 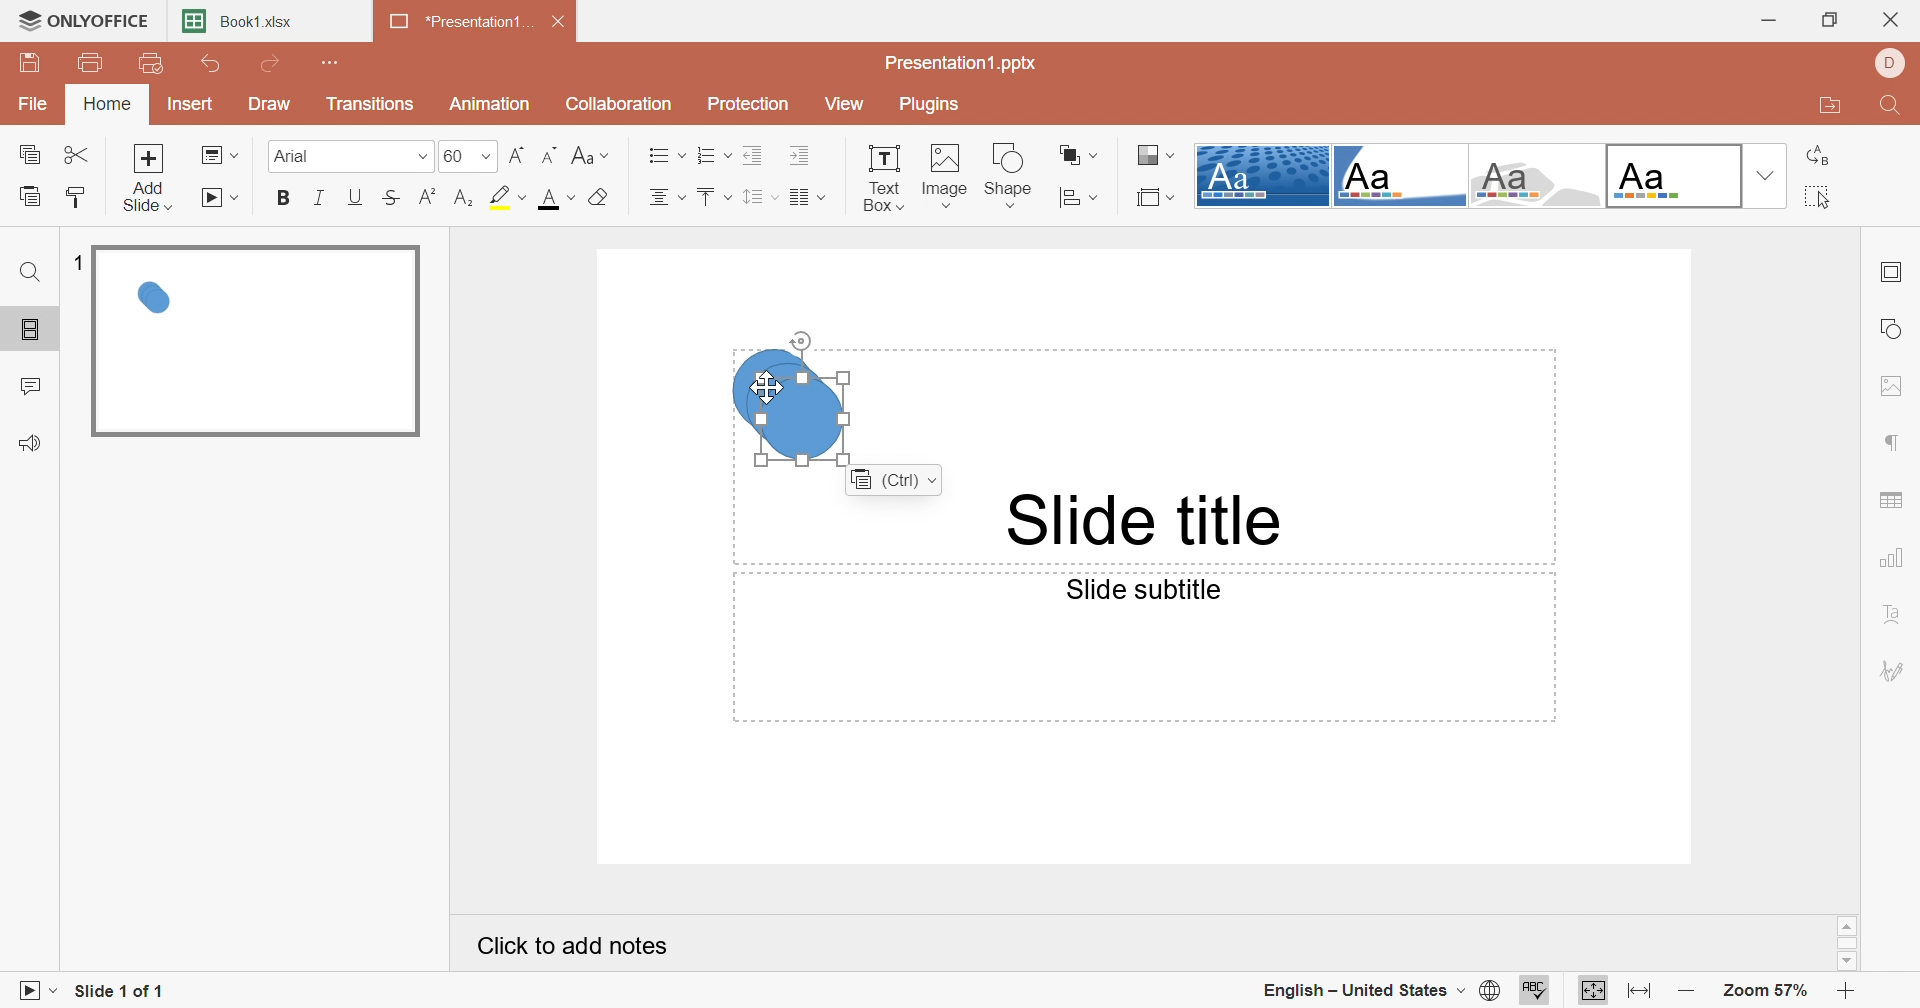 I want to click on Click to add notes, so click(x=576, y=945).